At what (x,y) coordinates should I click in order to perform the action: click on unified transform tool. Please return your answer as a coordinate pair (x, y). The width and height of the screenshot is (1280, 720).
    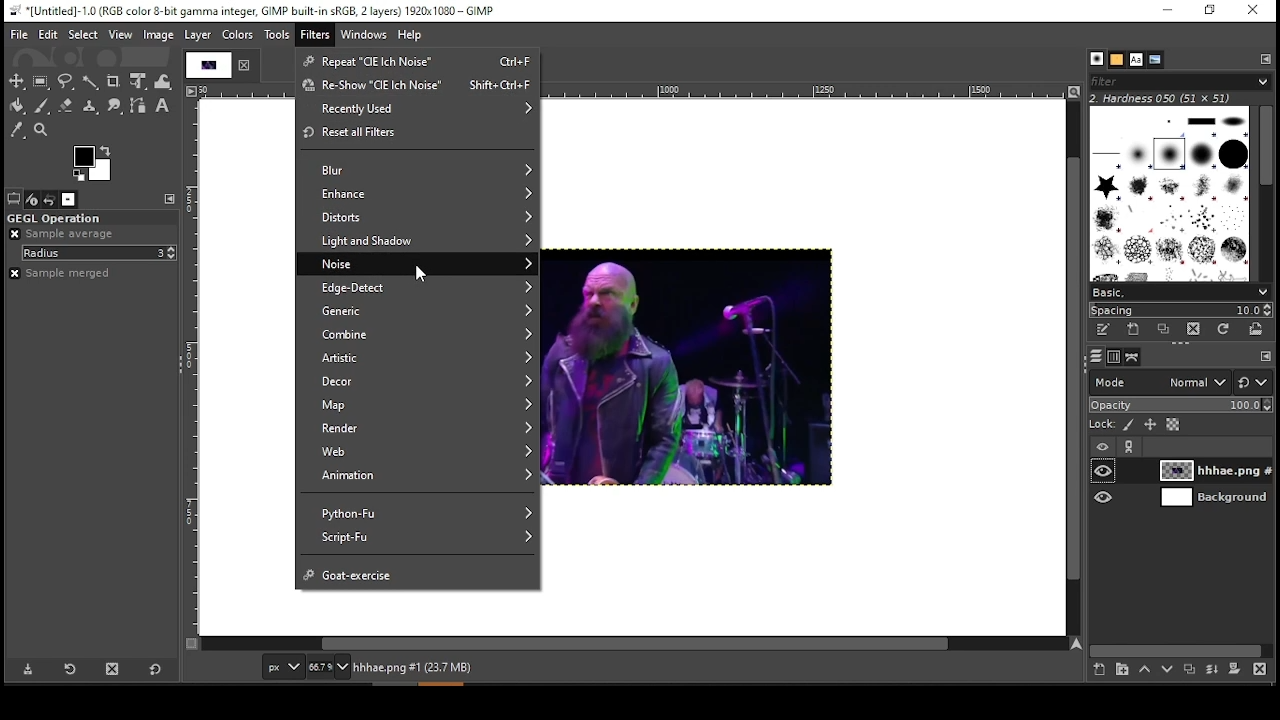
    Looking at the image, I should click on (138, 81).